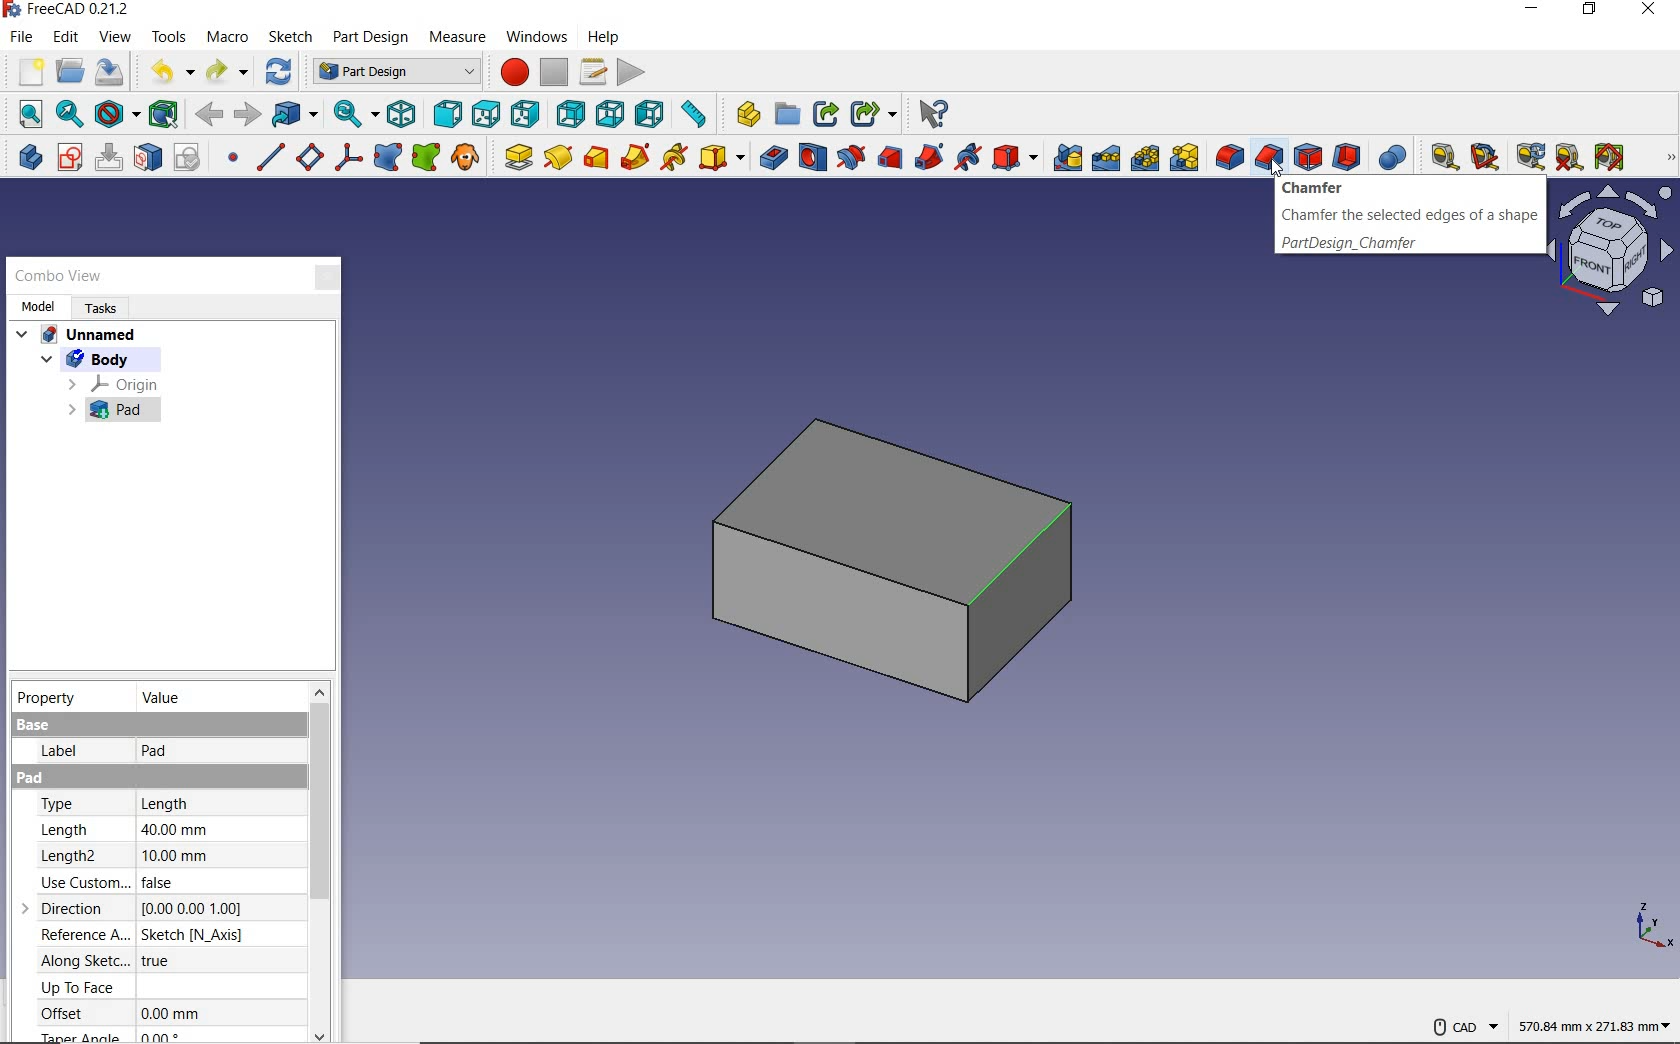 The width and height of the screenshot is (1680, 1044). I want to click on mirrored, so click(1068, 158).